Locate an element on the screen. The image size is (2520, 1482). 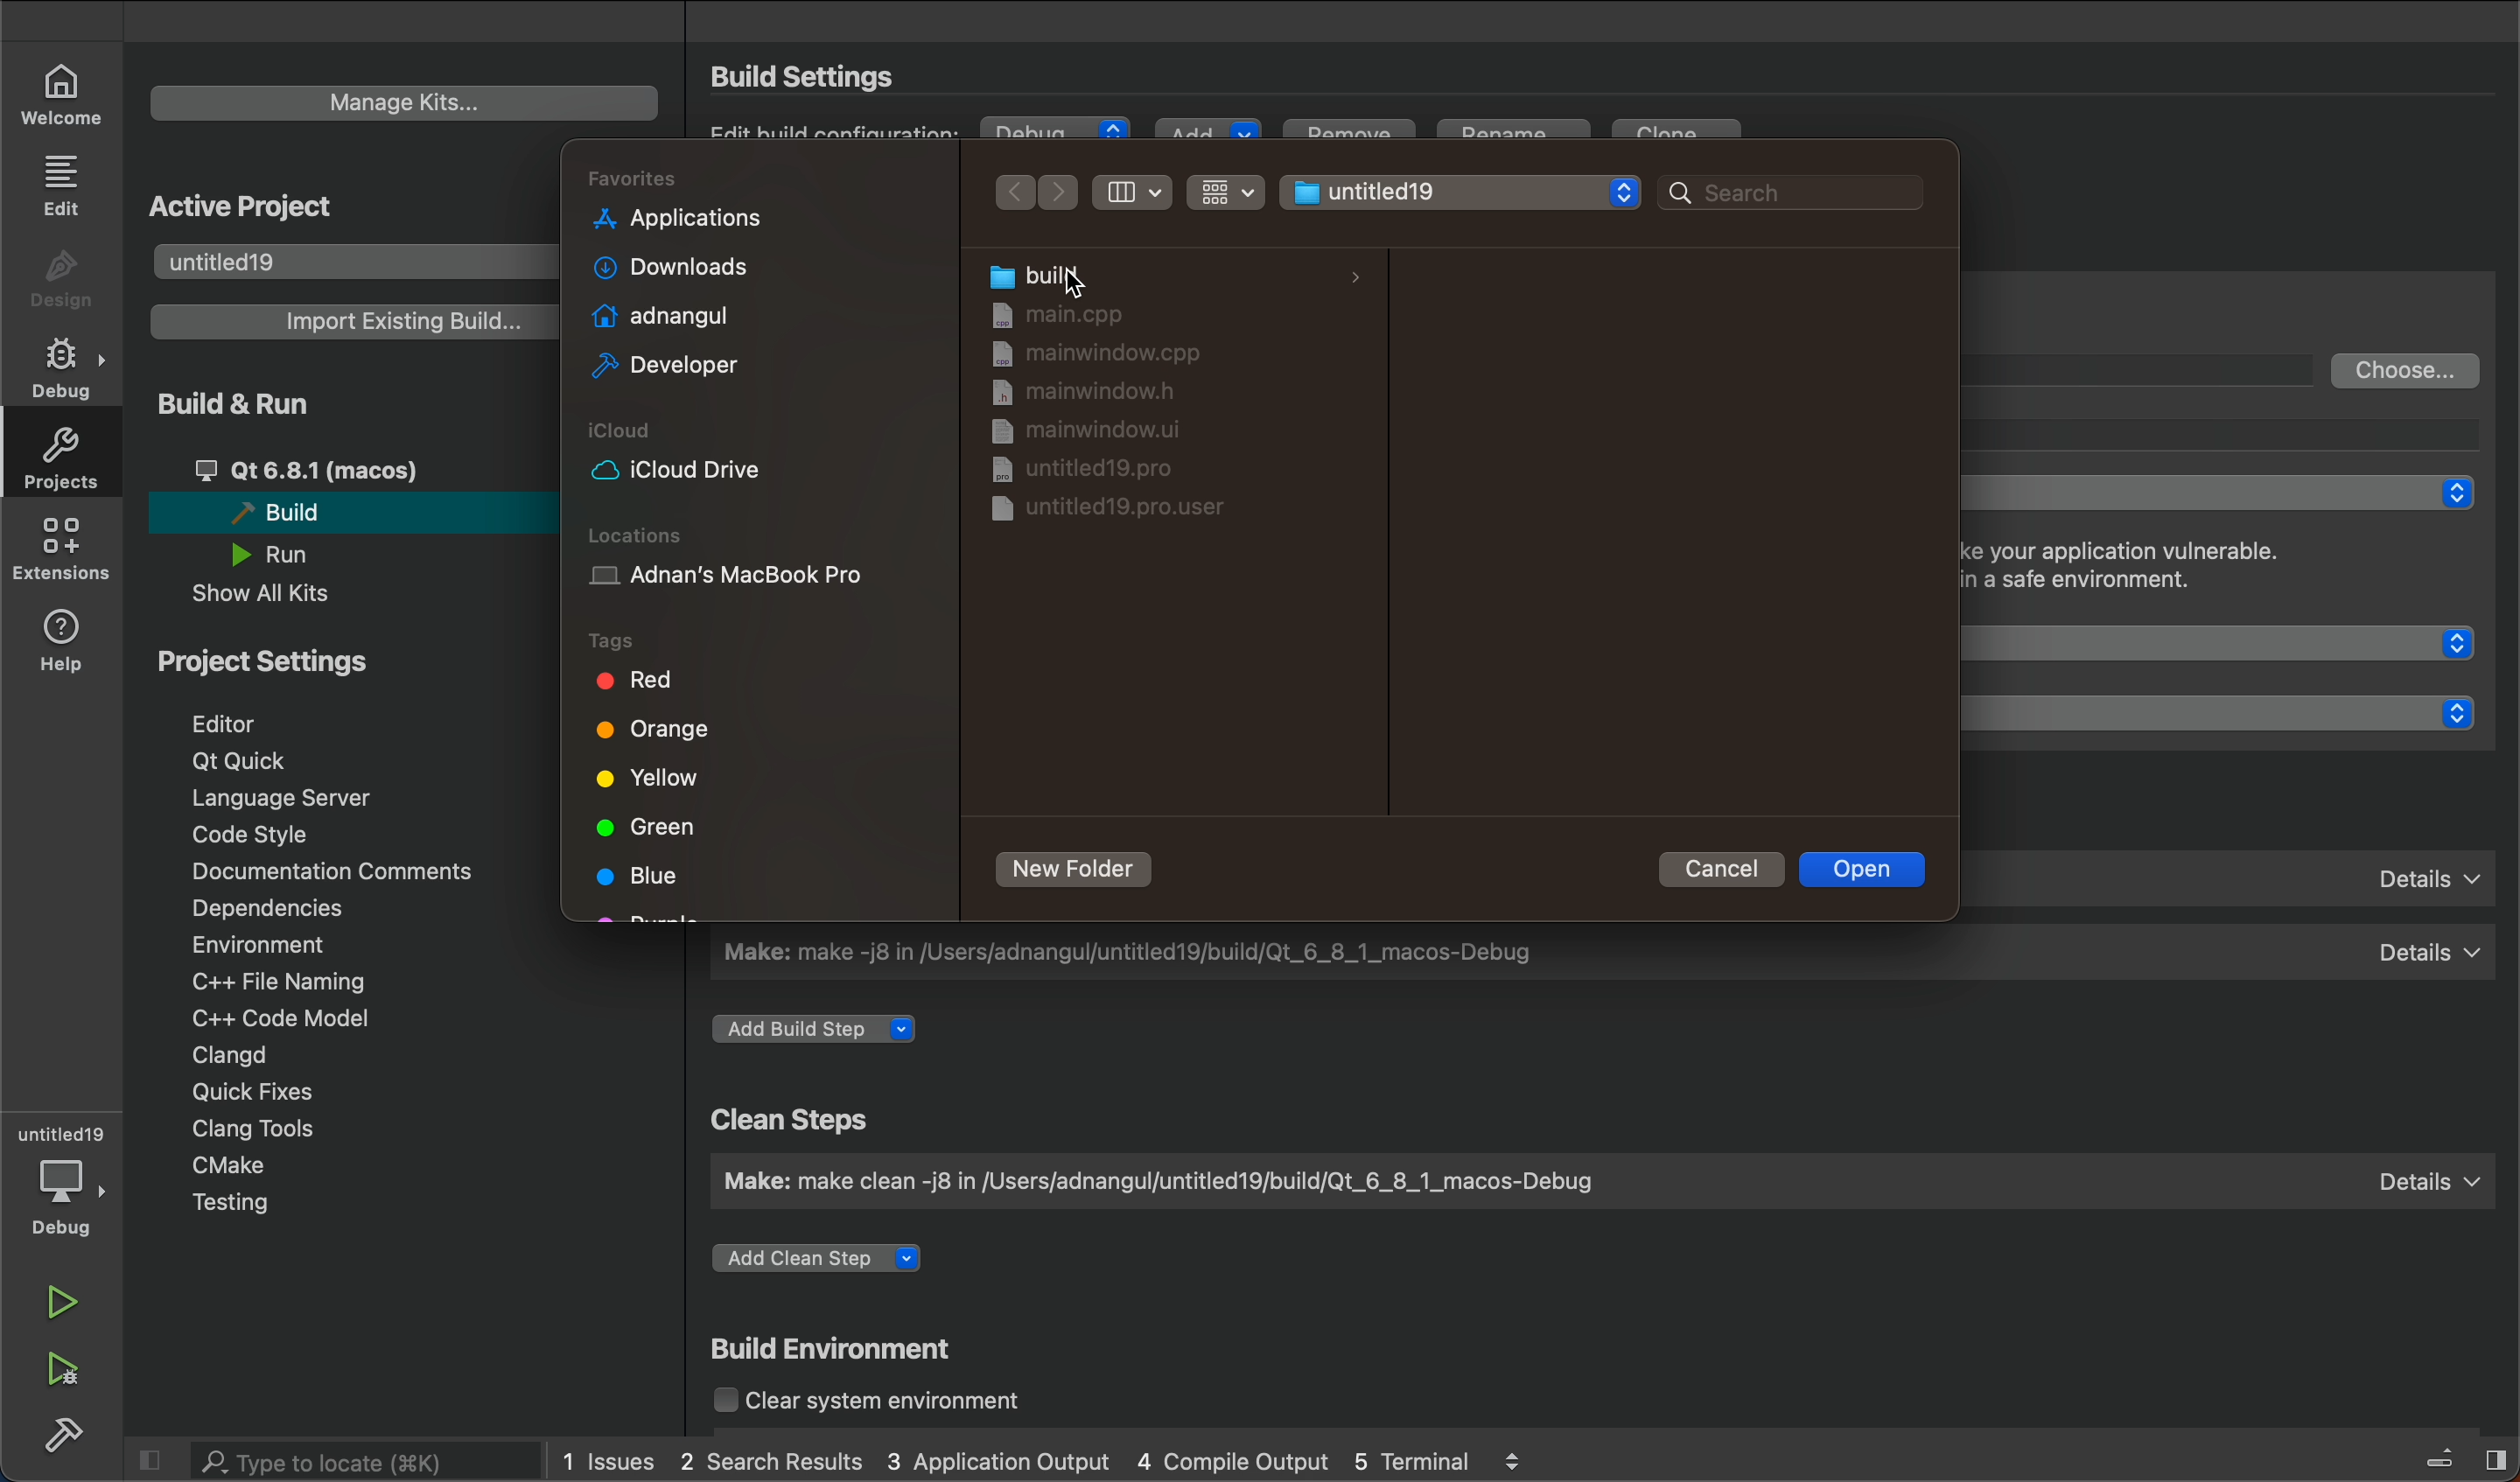
testing is located at coordinates (256, 1206).